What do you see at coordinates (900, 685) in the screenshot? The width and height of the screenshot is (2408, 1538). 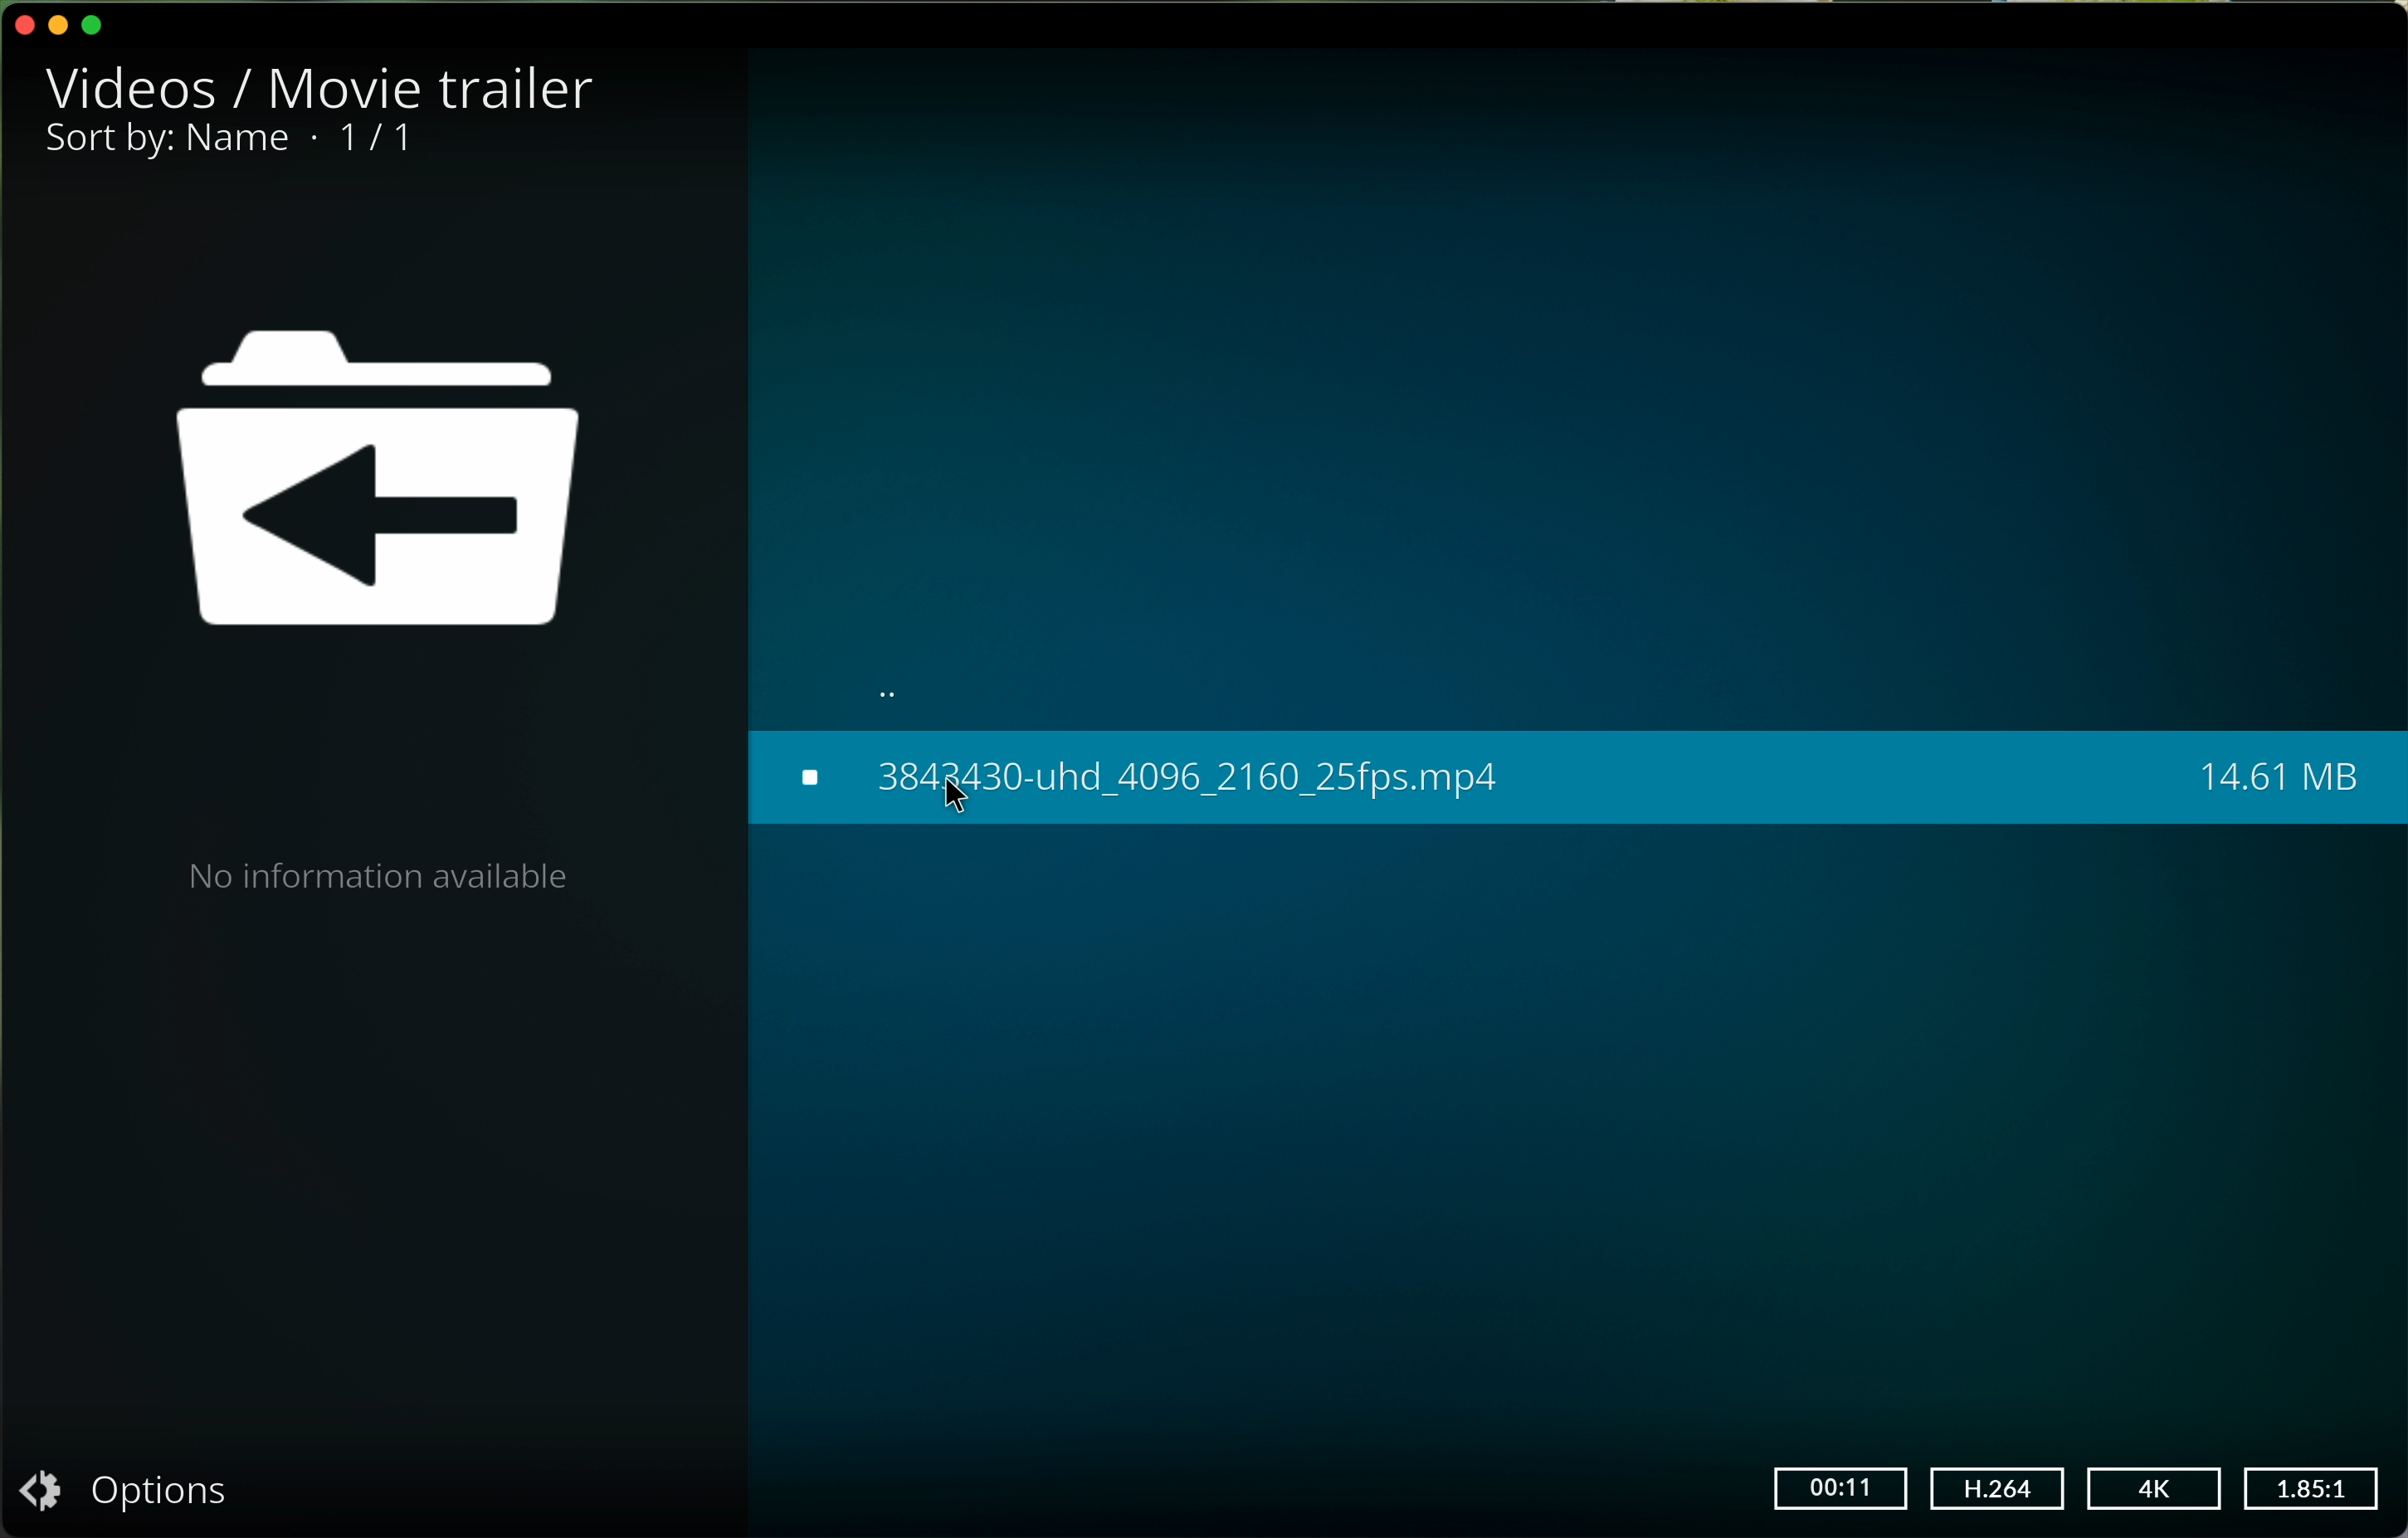 I see `go back` at bounding box center [900, 685].